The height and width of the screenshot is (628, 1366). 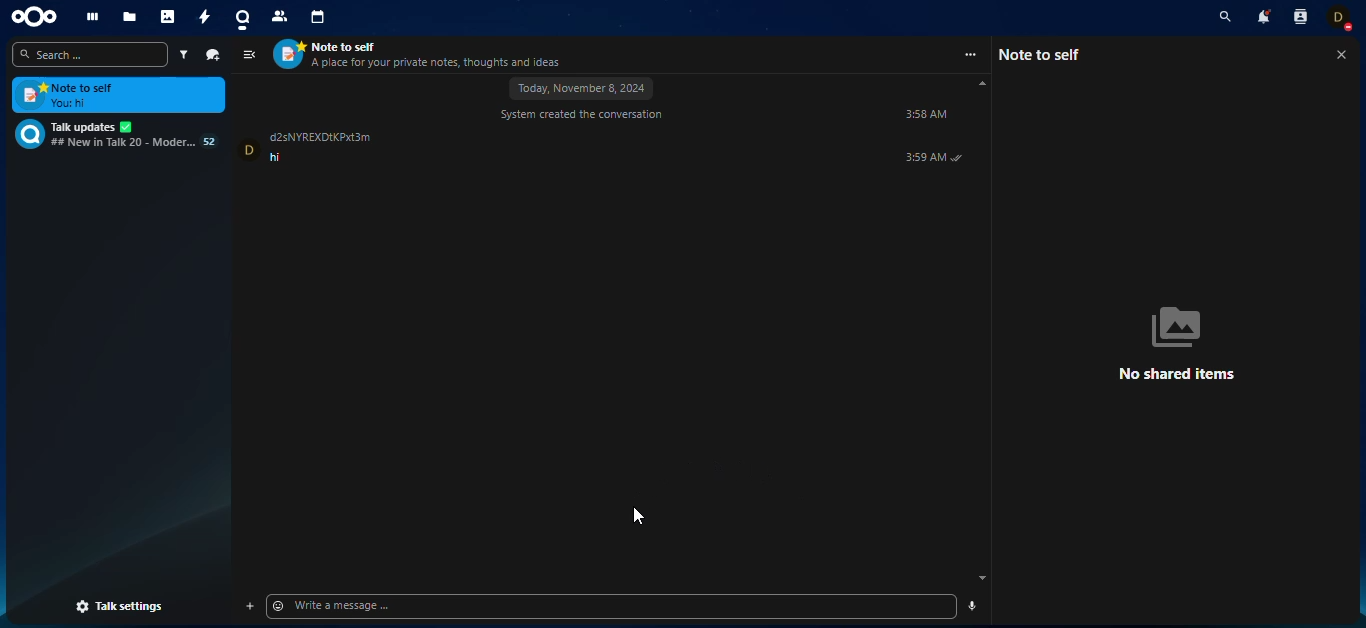 What do you see at coordinates (115, 134) in the screenshot?
I see `chat` at bounding box center [115, 134].